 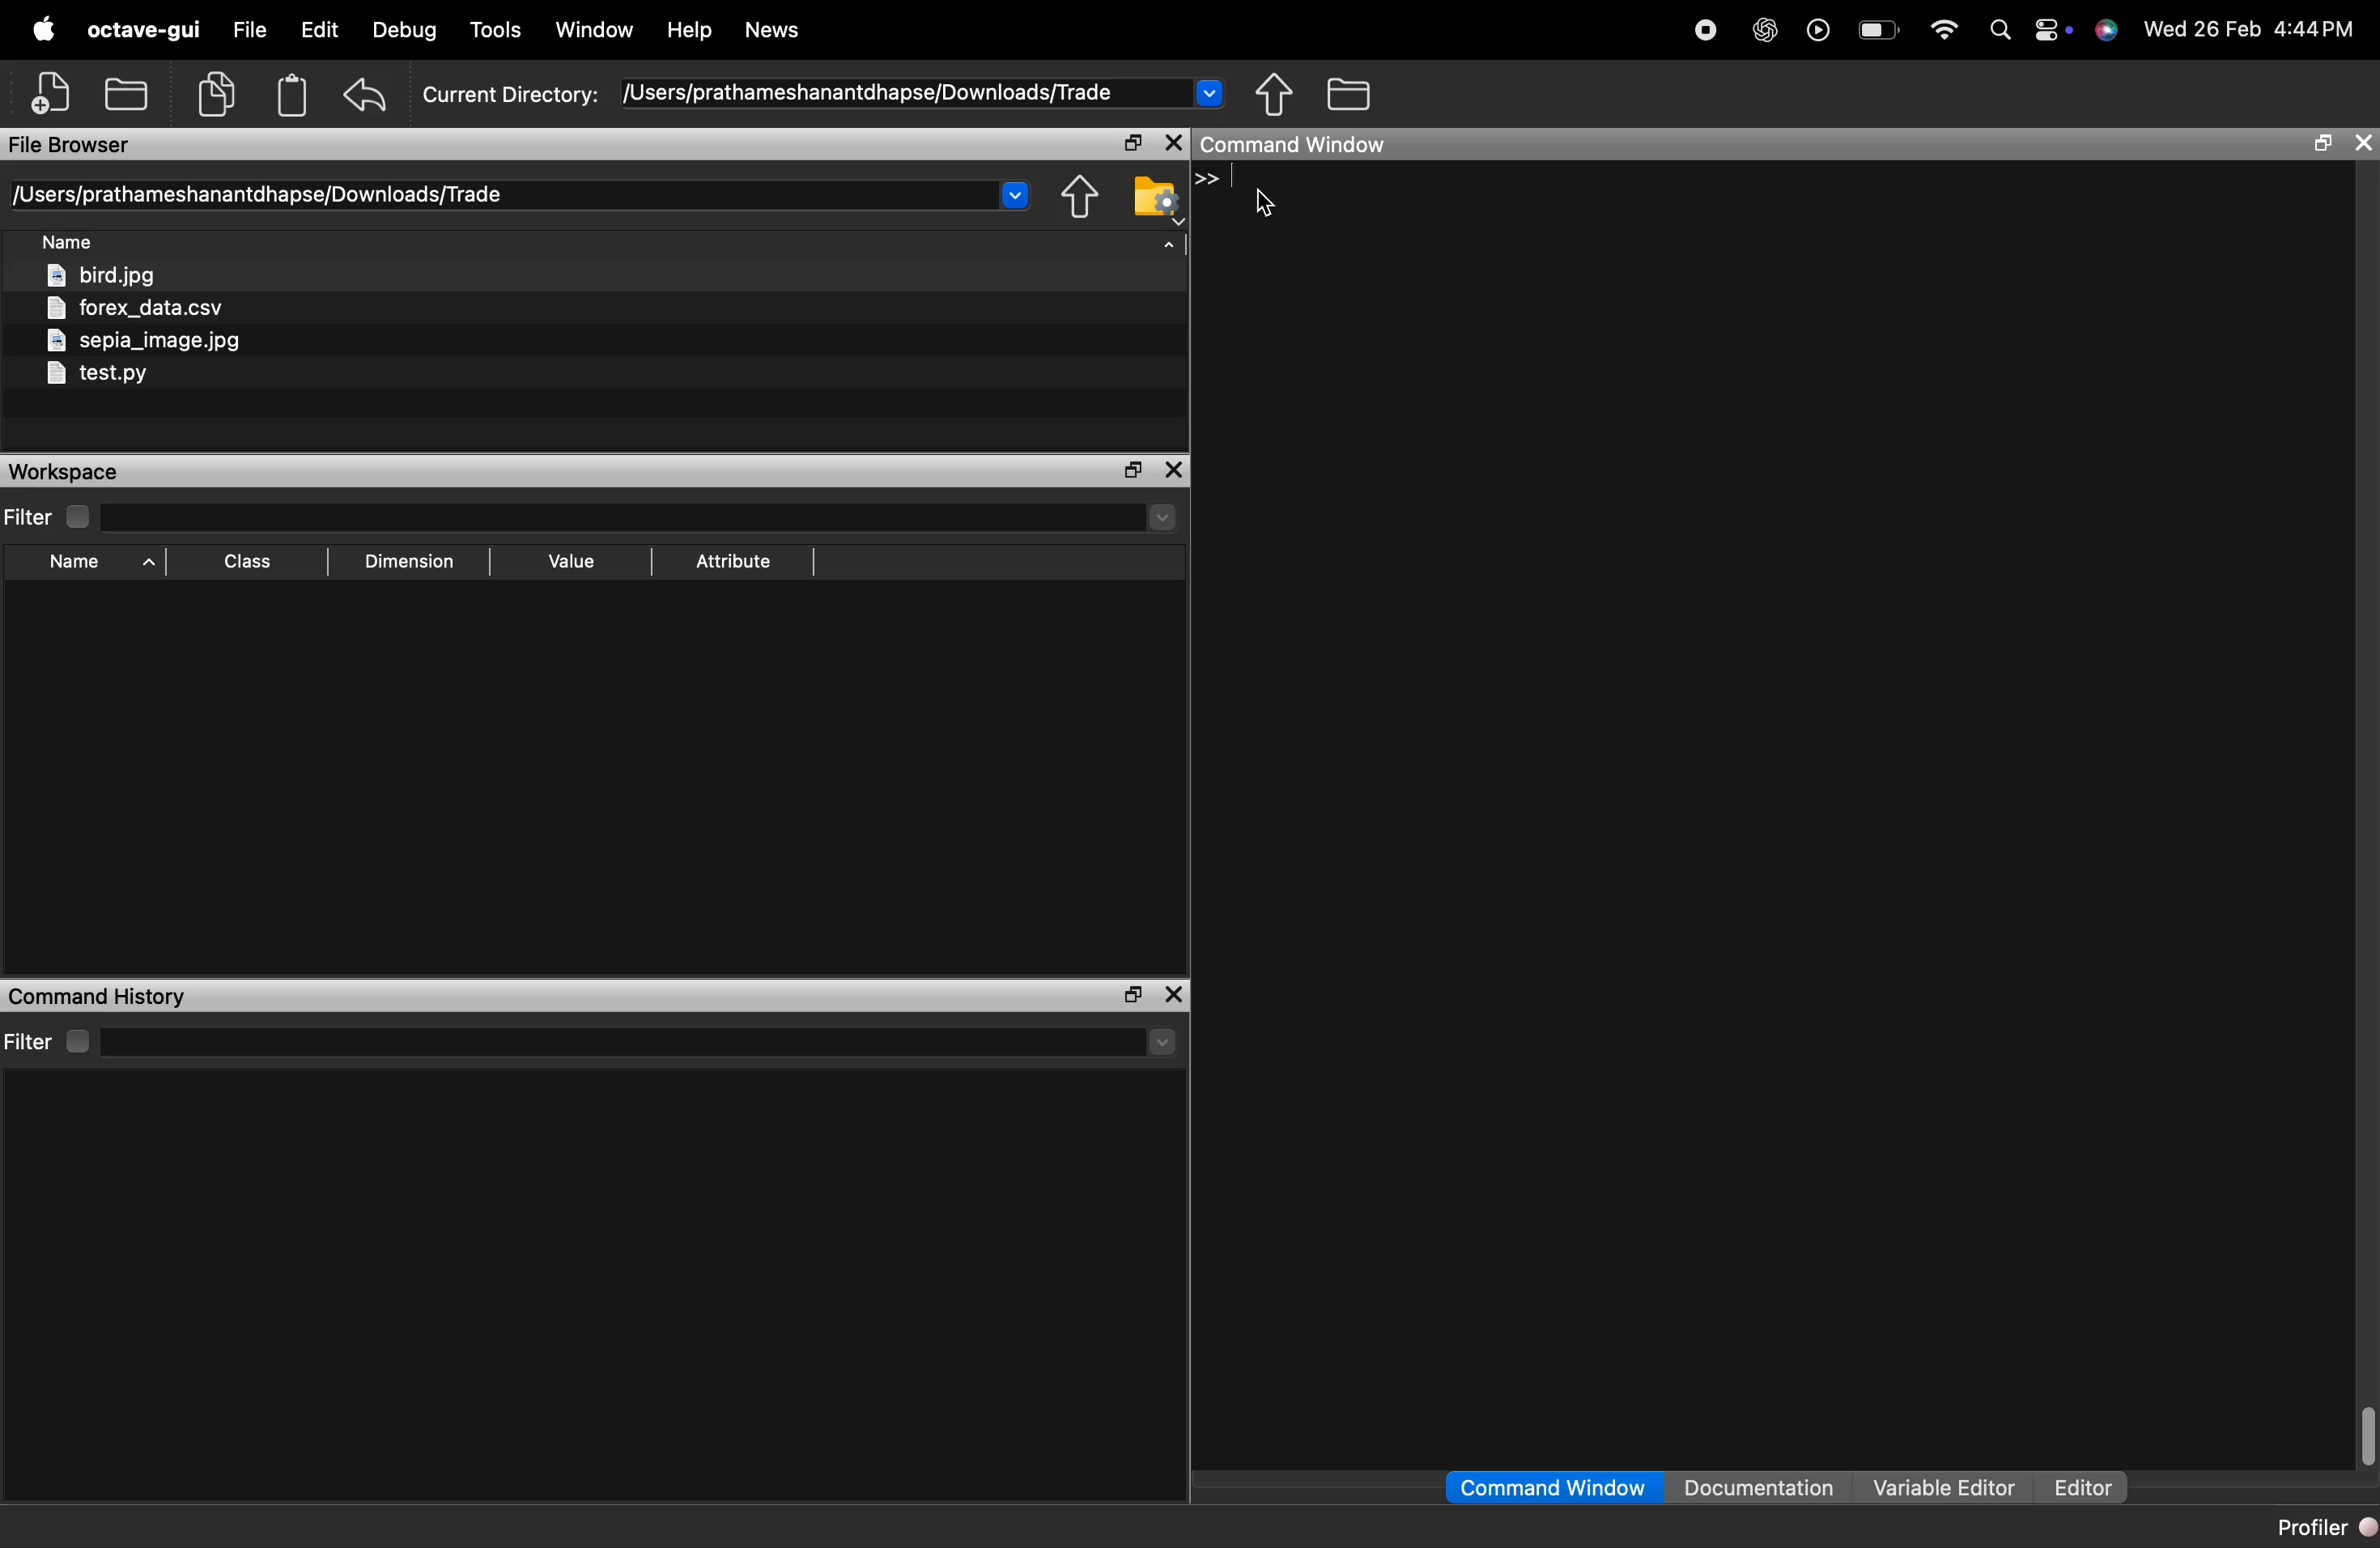 What do you see at coordinates (410, 563) in the screenshot?
I see `Dimension` at bounding box center [410, 563].